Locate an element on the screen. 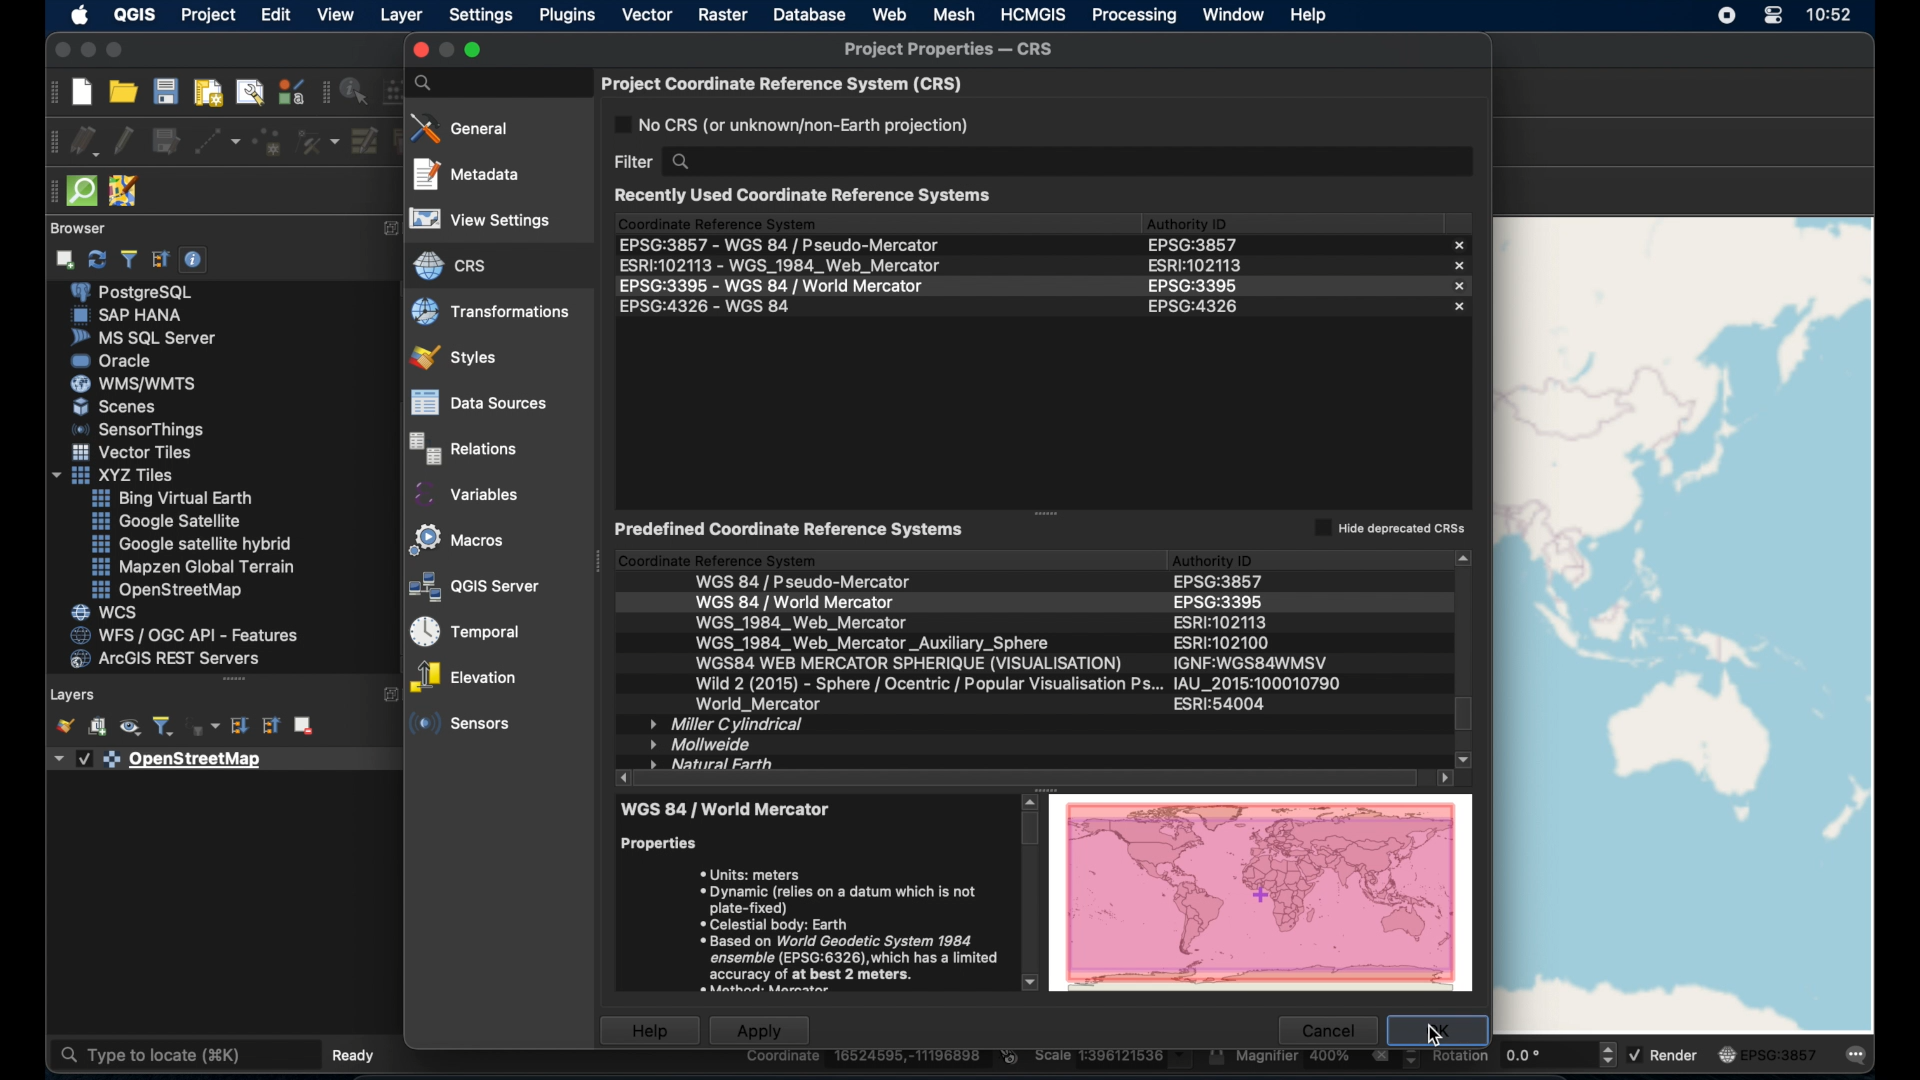 The width and height of the screenshot is (1920, 1080). screen recorder is located at coordinates (1718, 17).